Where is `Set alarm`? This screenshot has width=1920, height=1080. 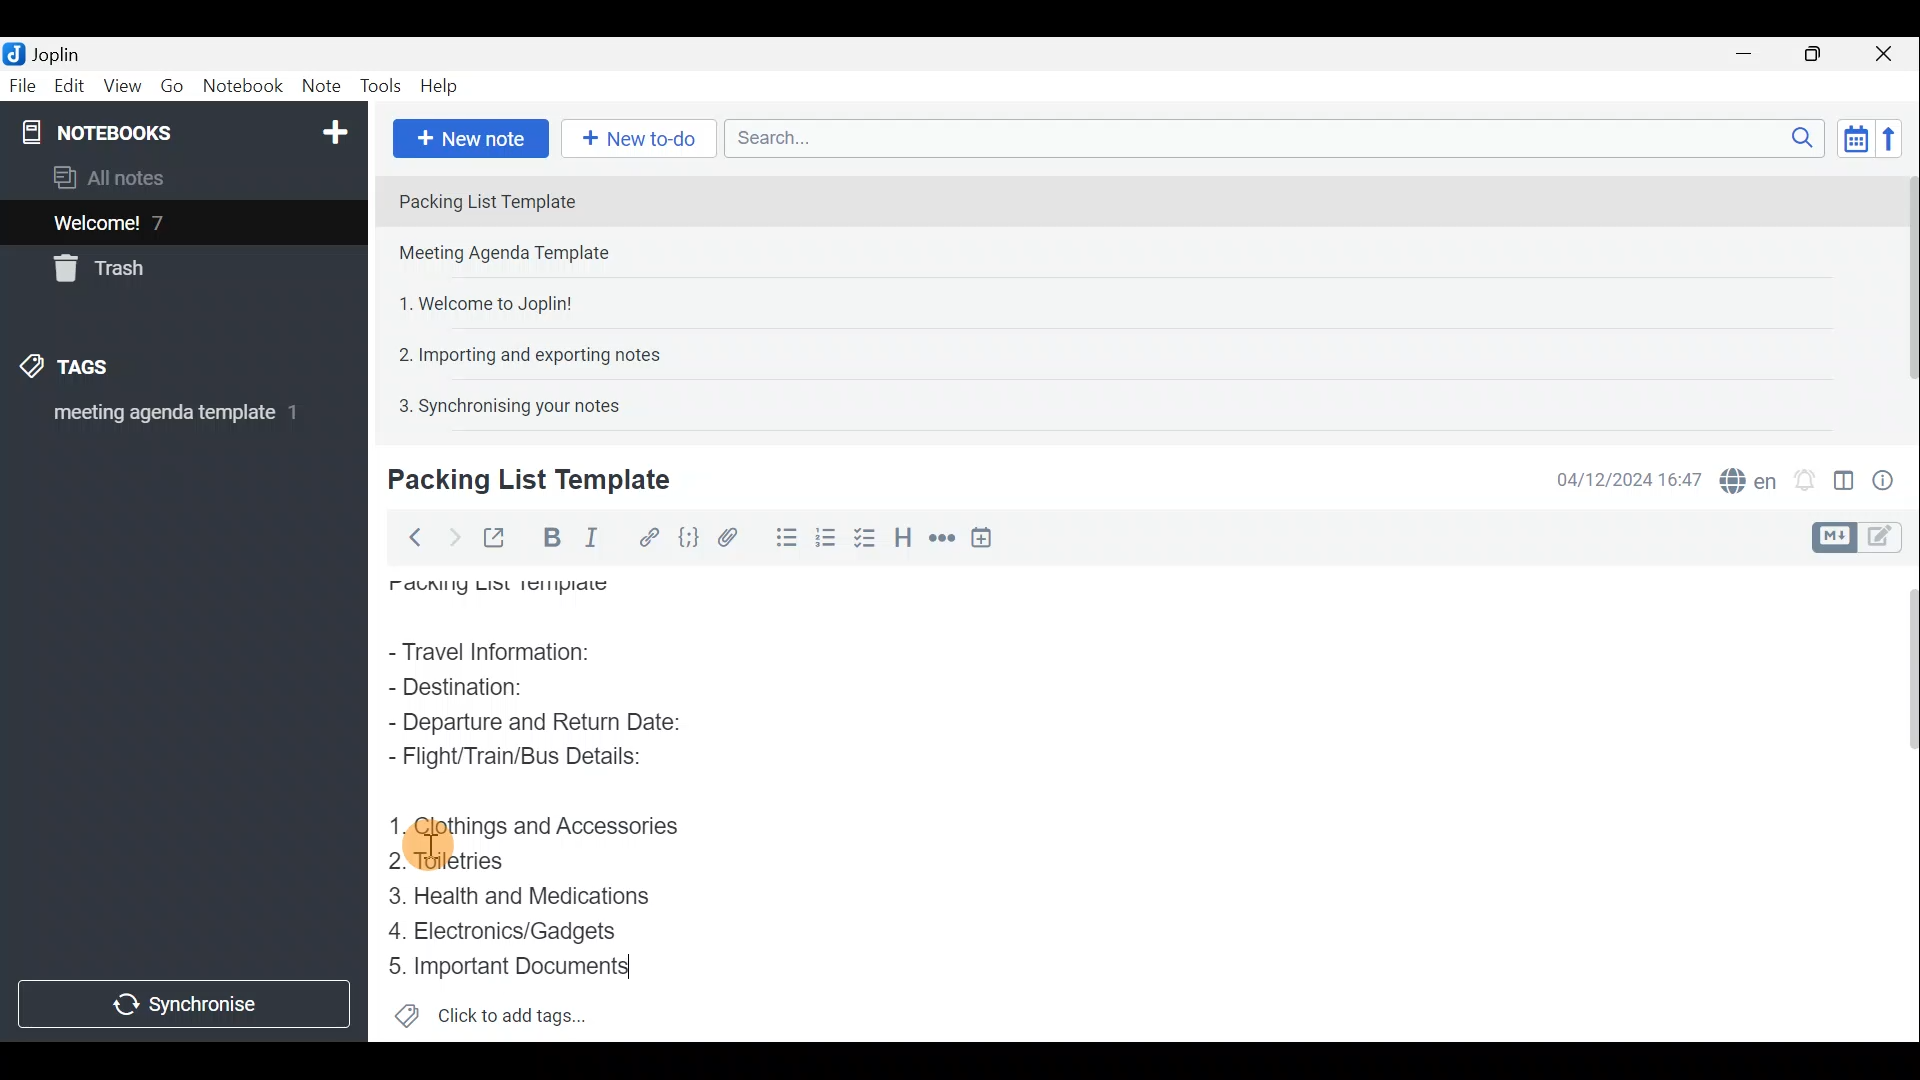 Set alarm is located at coordinates (1804, 475).